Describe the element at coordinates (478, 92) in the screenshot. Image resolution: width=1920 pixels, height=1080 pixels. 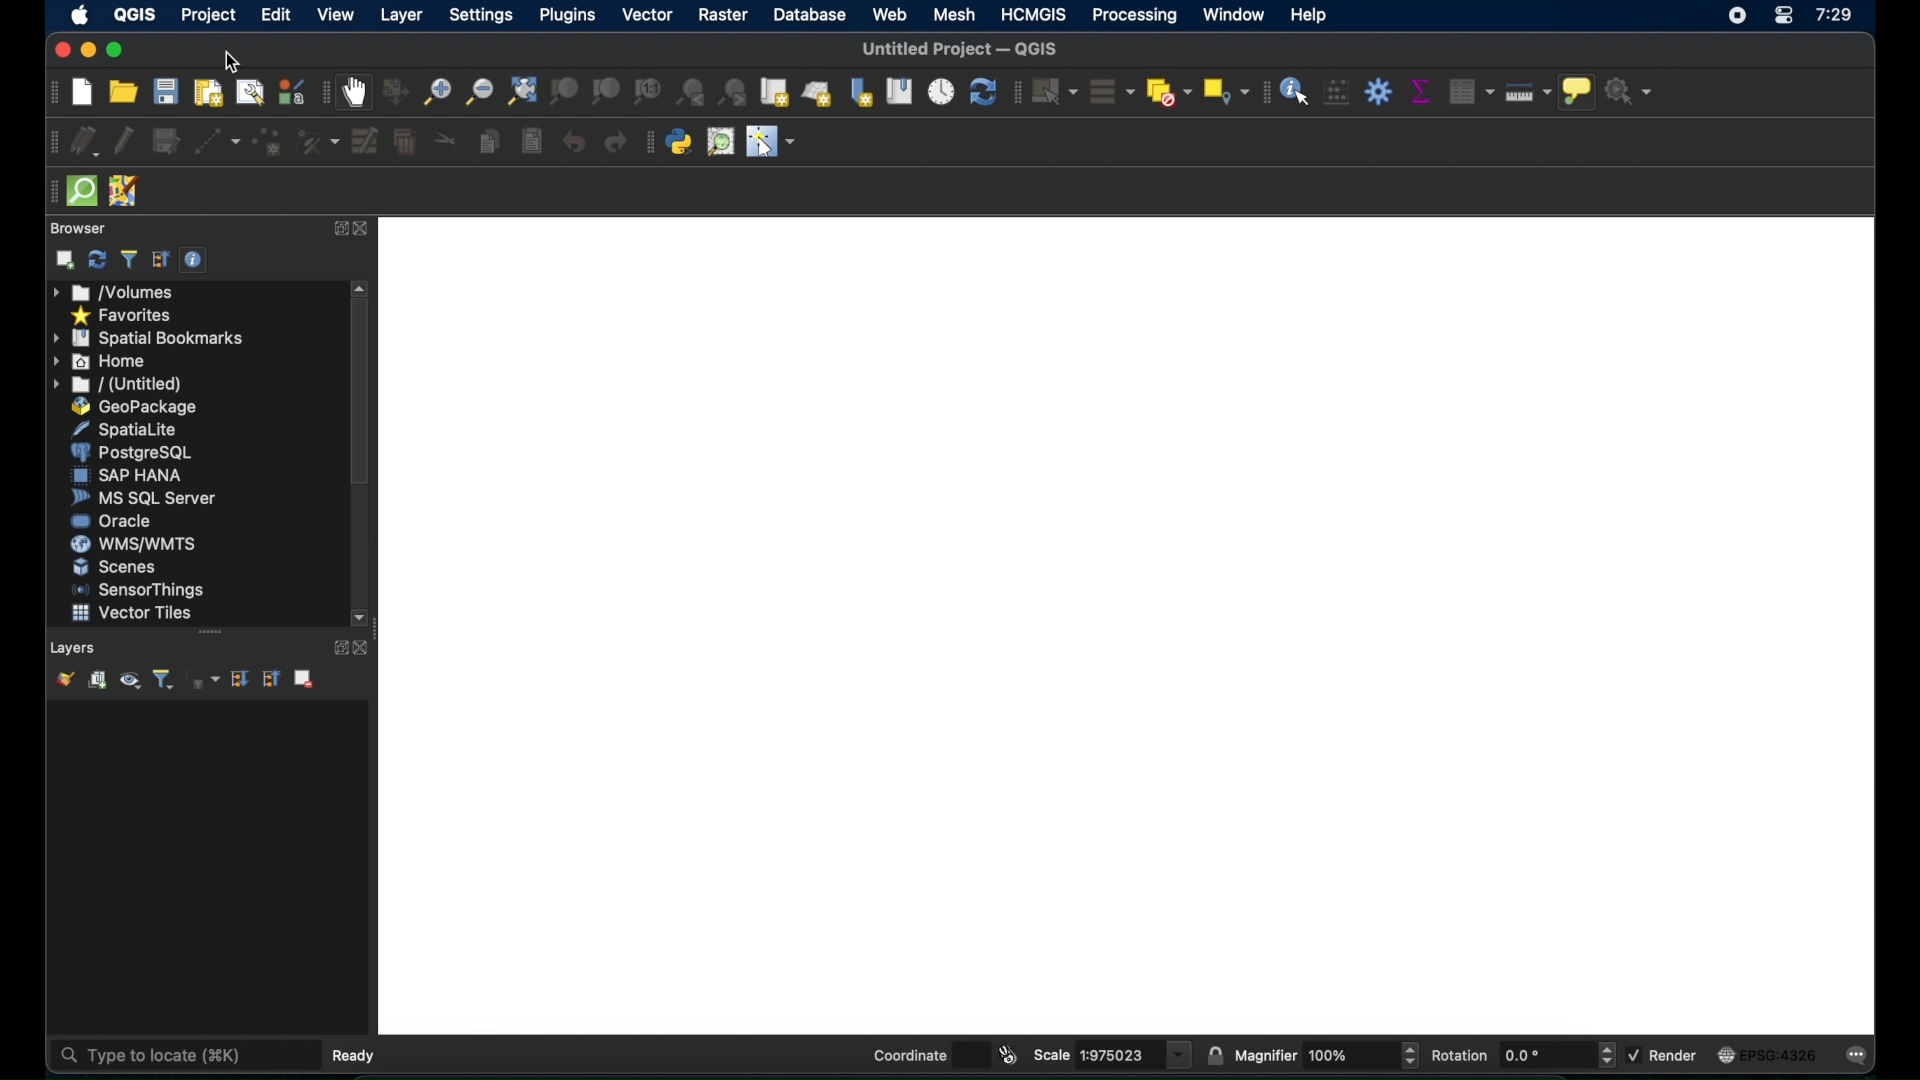
I see `zoom out` at that location.